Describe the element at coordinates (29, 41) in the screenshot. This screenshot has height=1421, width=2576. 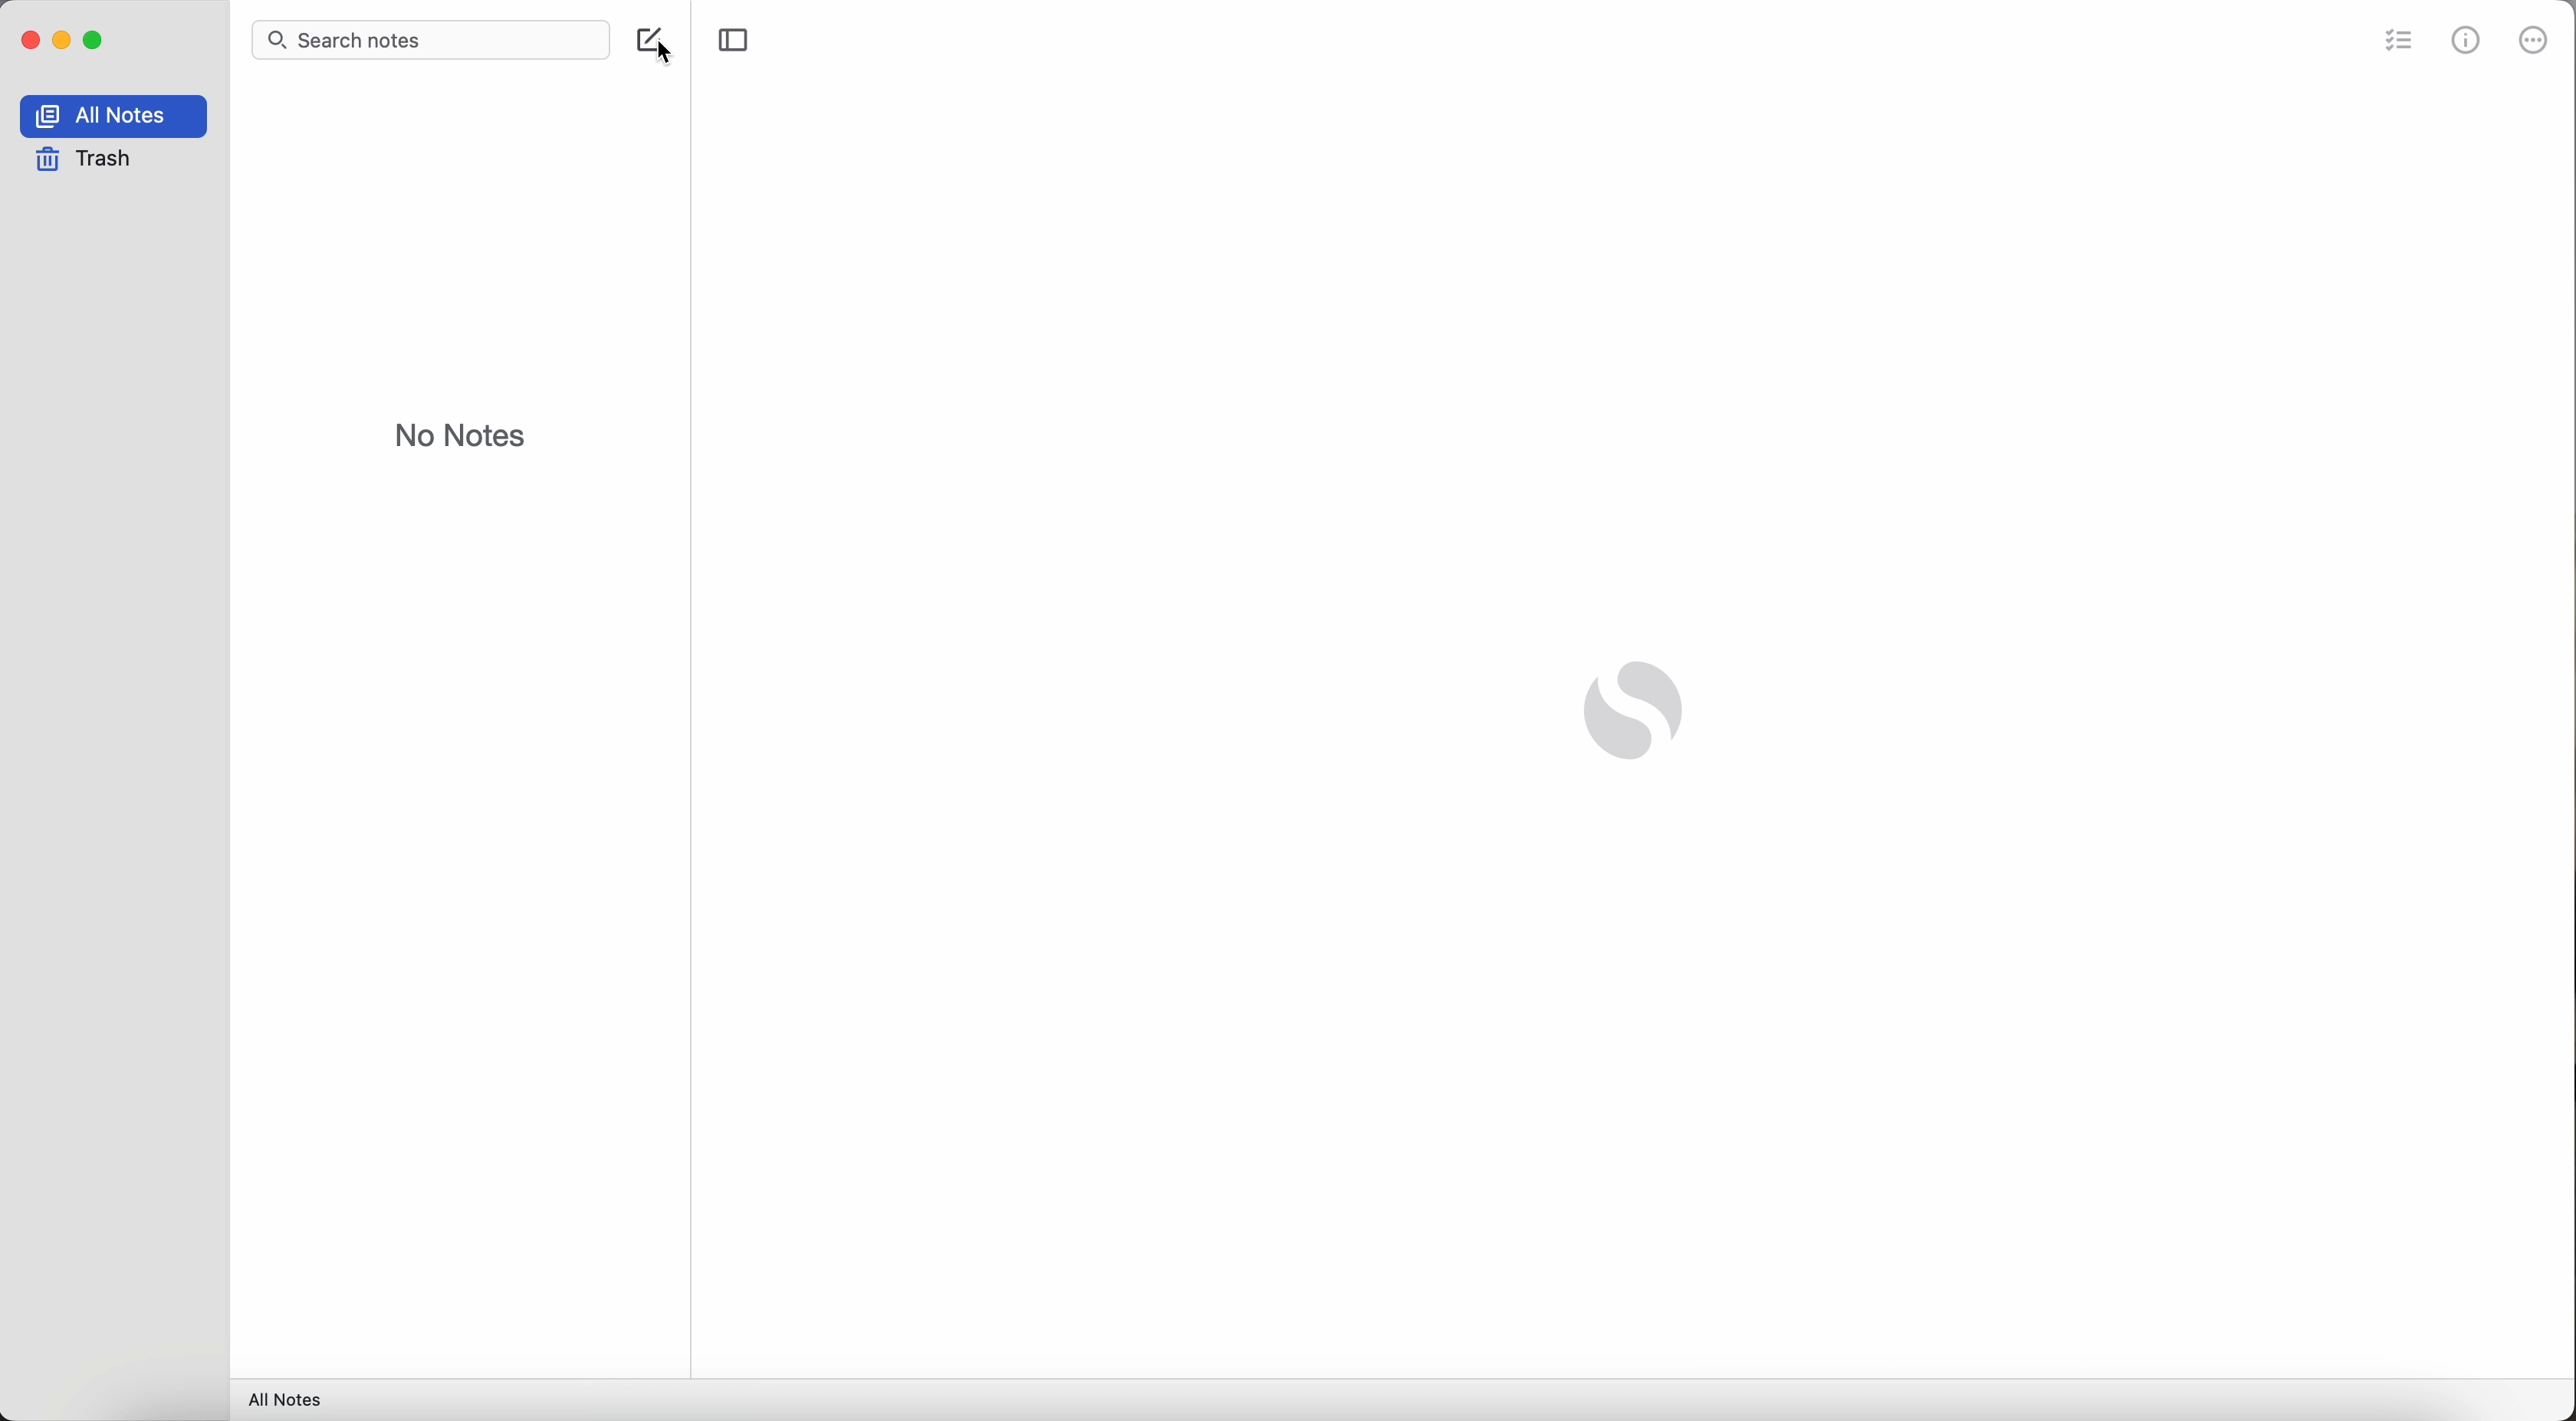
I see `close Simplenote` at that location.